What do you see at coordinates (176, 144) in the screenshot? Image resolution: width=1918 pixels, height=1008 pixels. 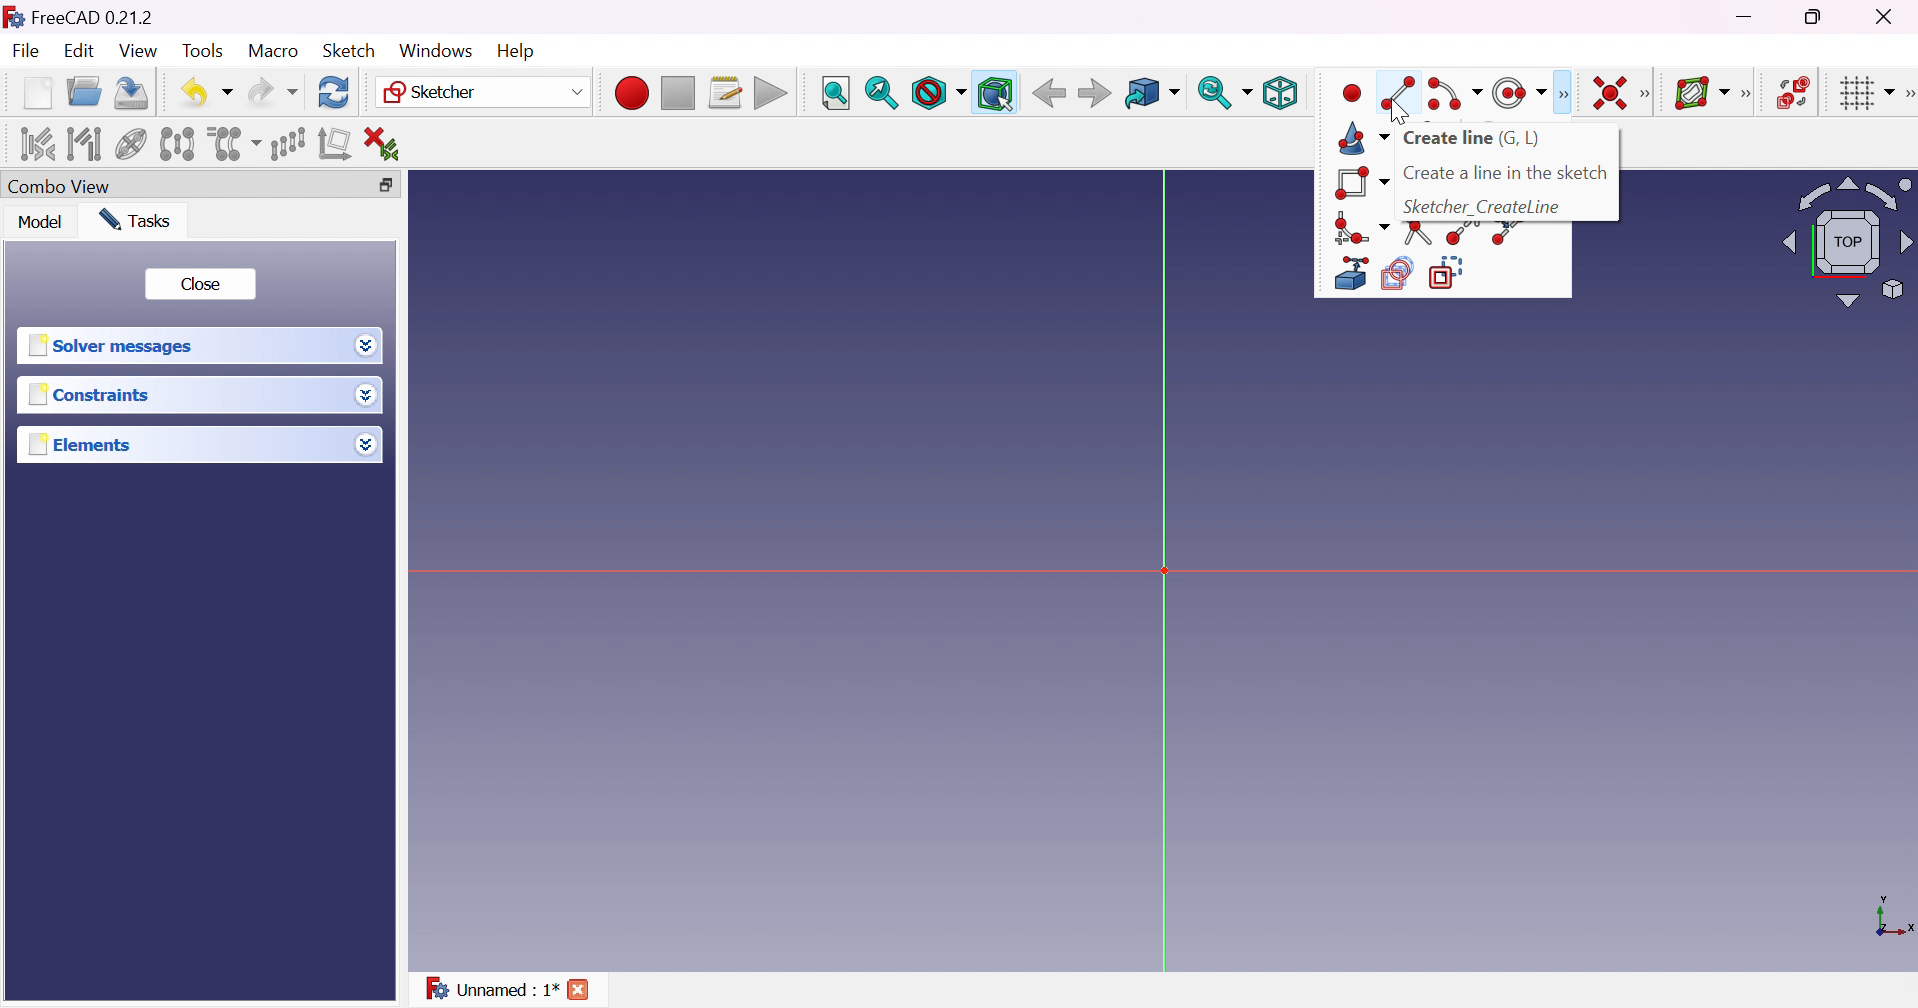 I see `Symmetry` at bounding box center [176, 144].